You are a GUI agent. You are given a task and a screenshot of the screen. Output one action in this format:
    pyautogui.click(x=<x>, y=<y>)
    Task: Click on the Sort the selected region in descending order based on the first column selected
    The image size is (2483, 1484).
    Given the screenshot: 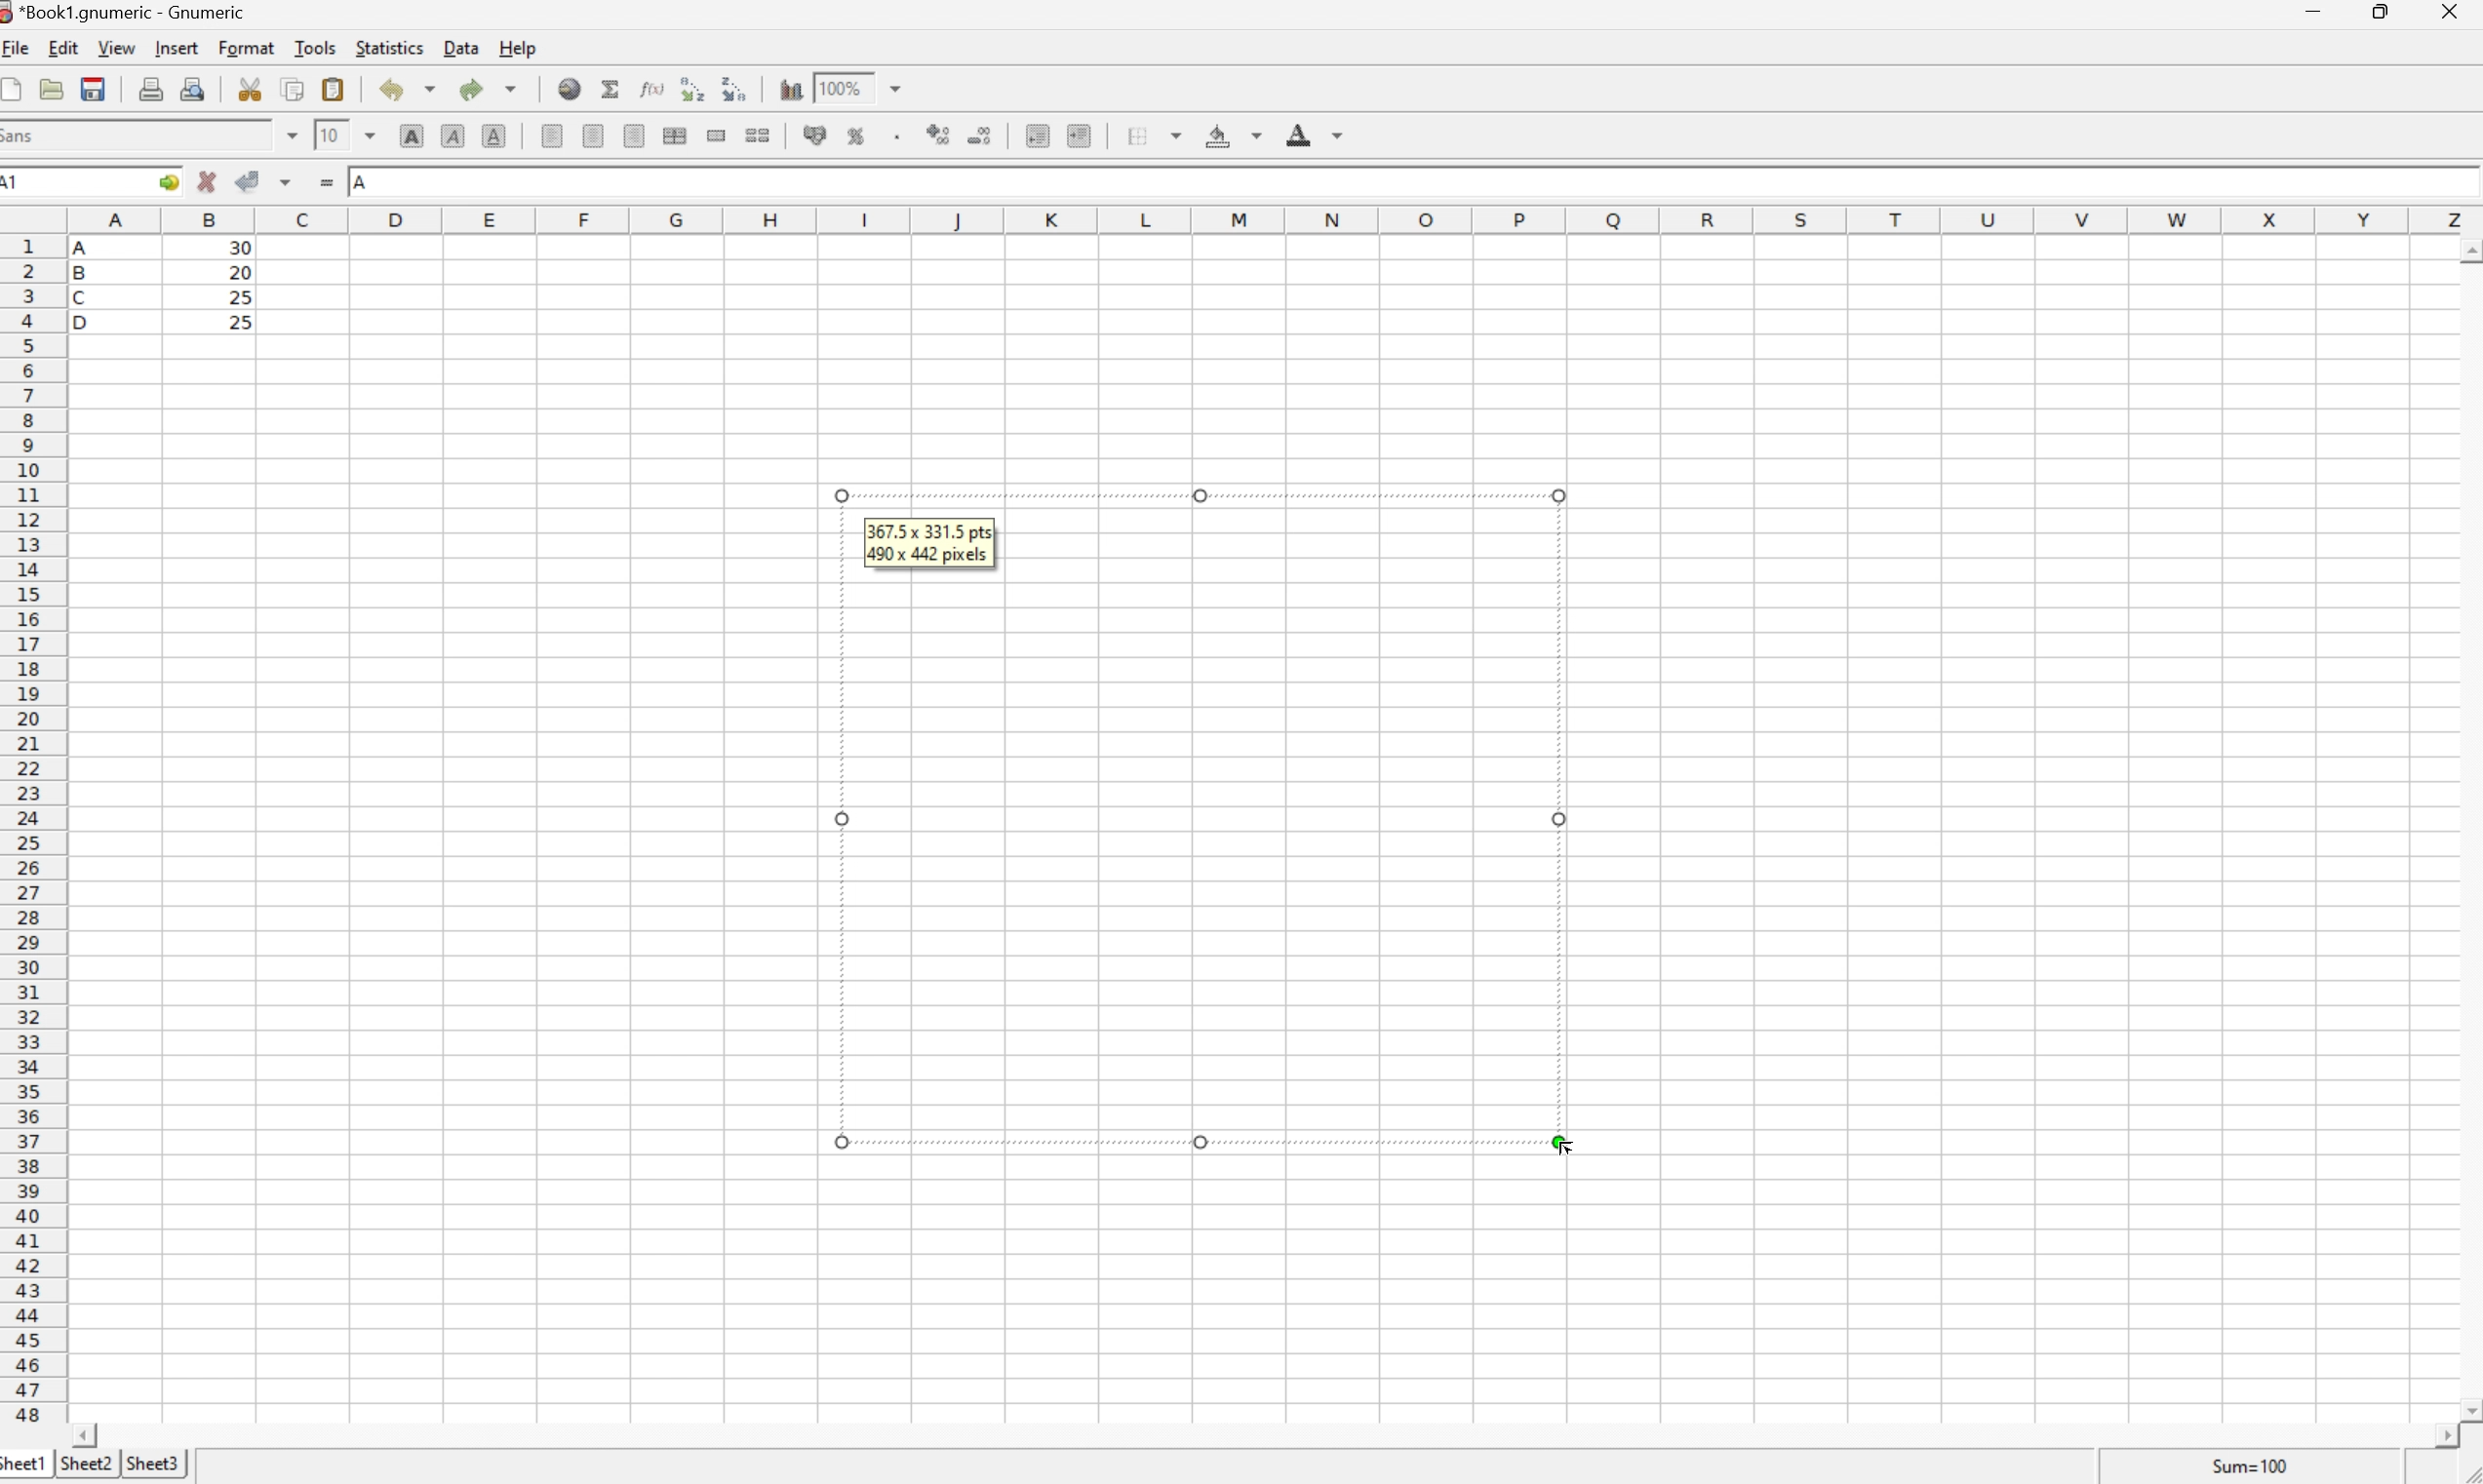 What is the action you would take?
    pyautogui.click(x=691, y=87)
    